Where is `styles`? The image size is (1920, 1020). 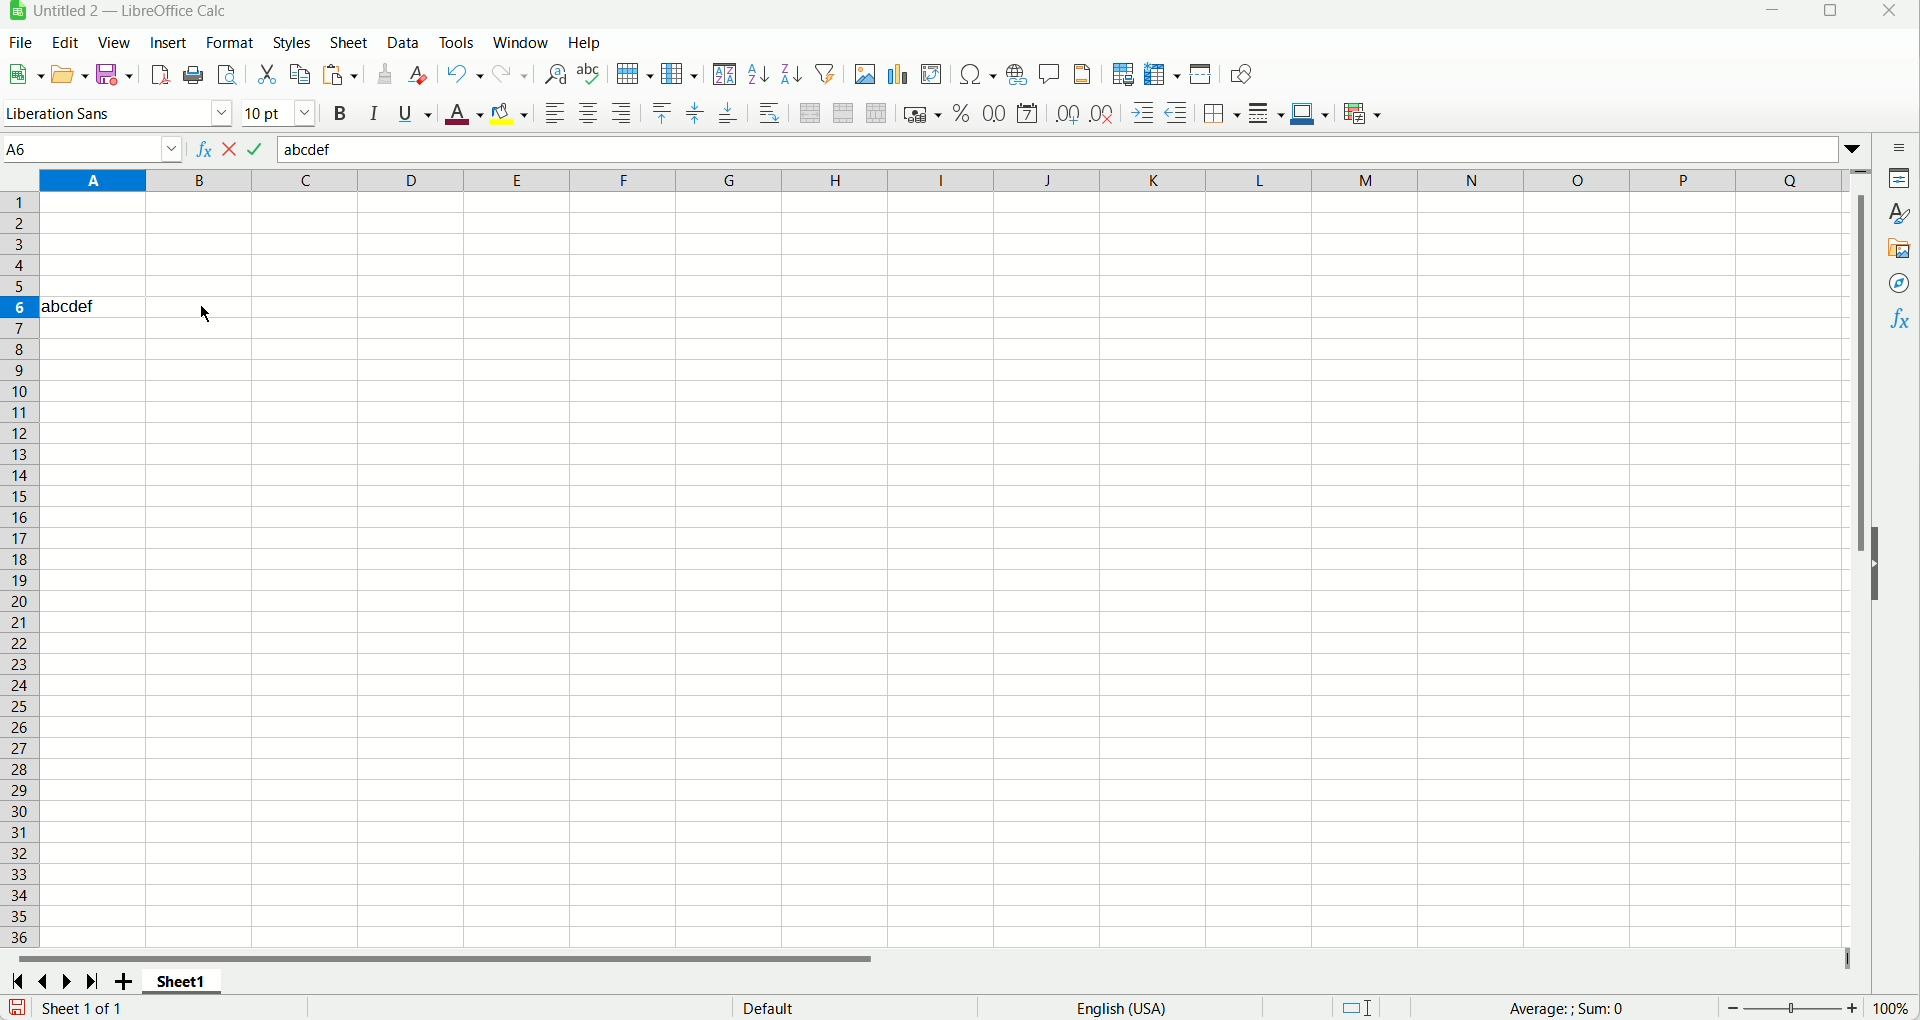
styles is located at coordinates (291, 42).